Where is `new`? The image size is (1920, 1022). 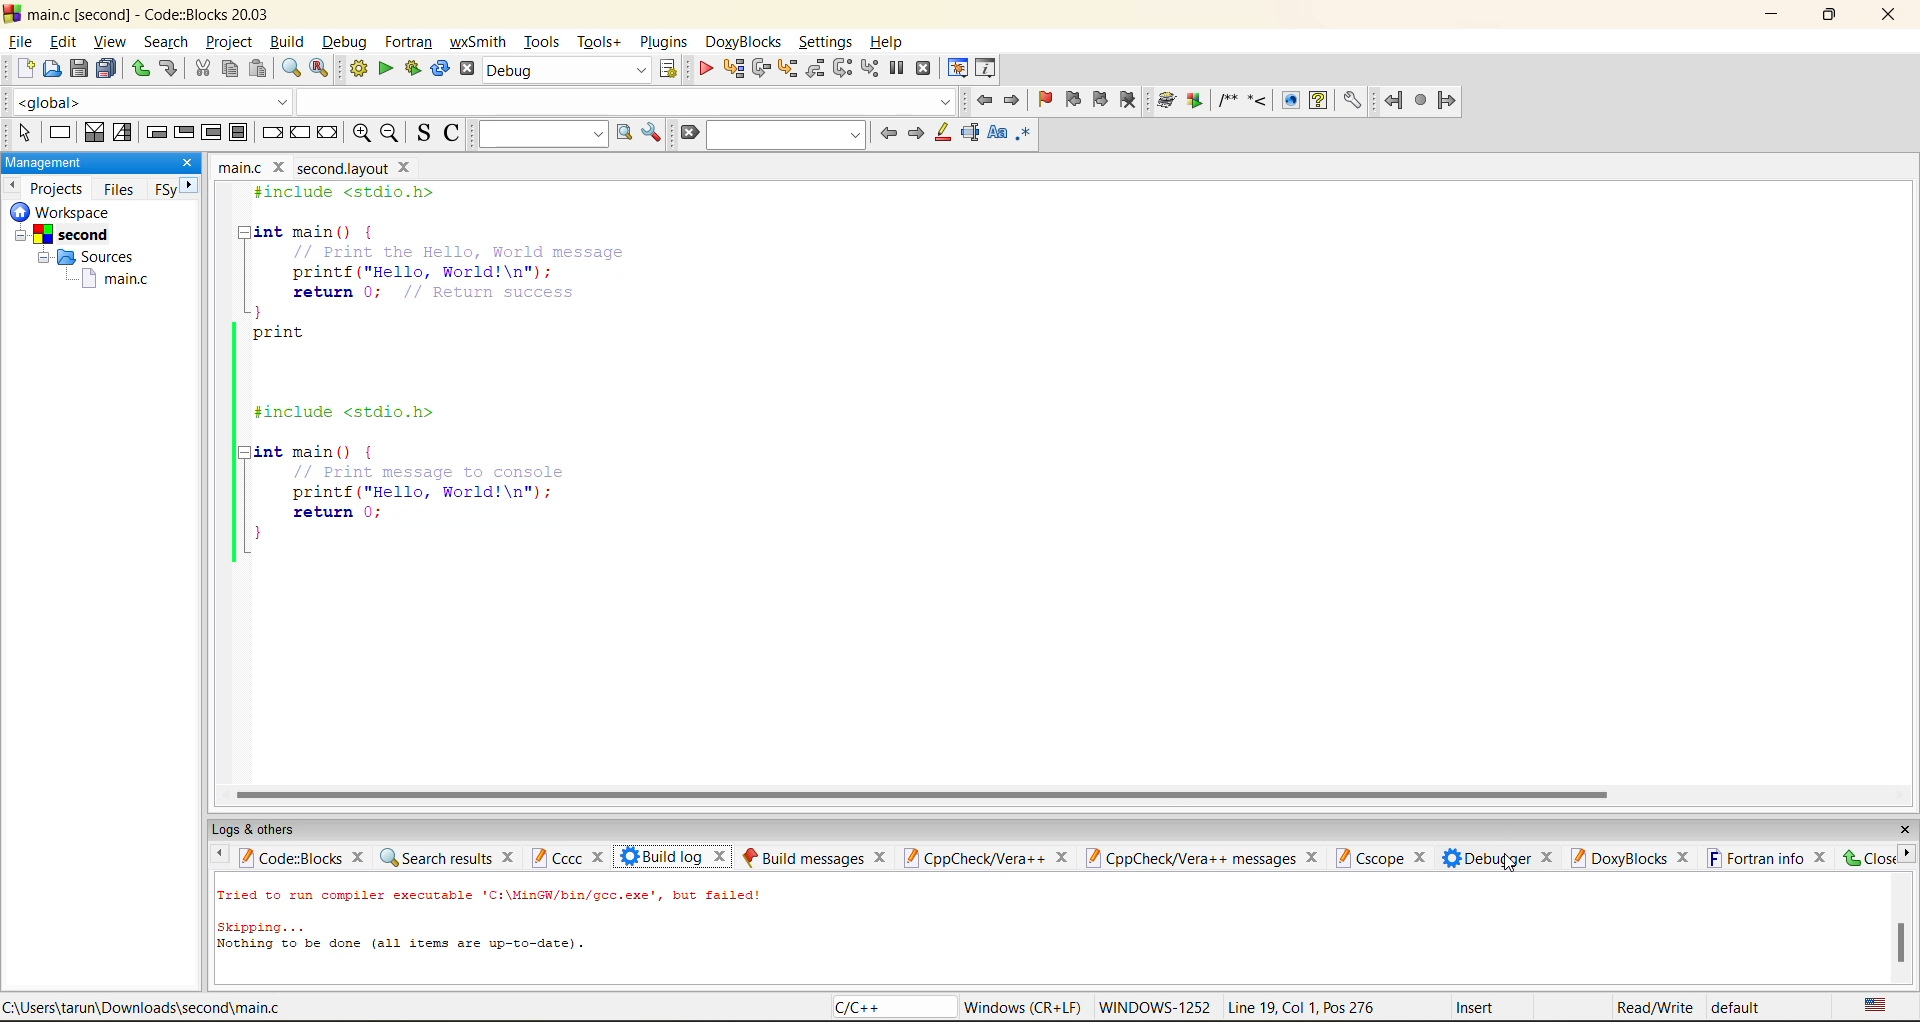
new is located at coordinates (16, 71).